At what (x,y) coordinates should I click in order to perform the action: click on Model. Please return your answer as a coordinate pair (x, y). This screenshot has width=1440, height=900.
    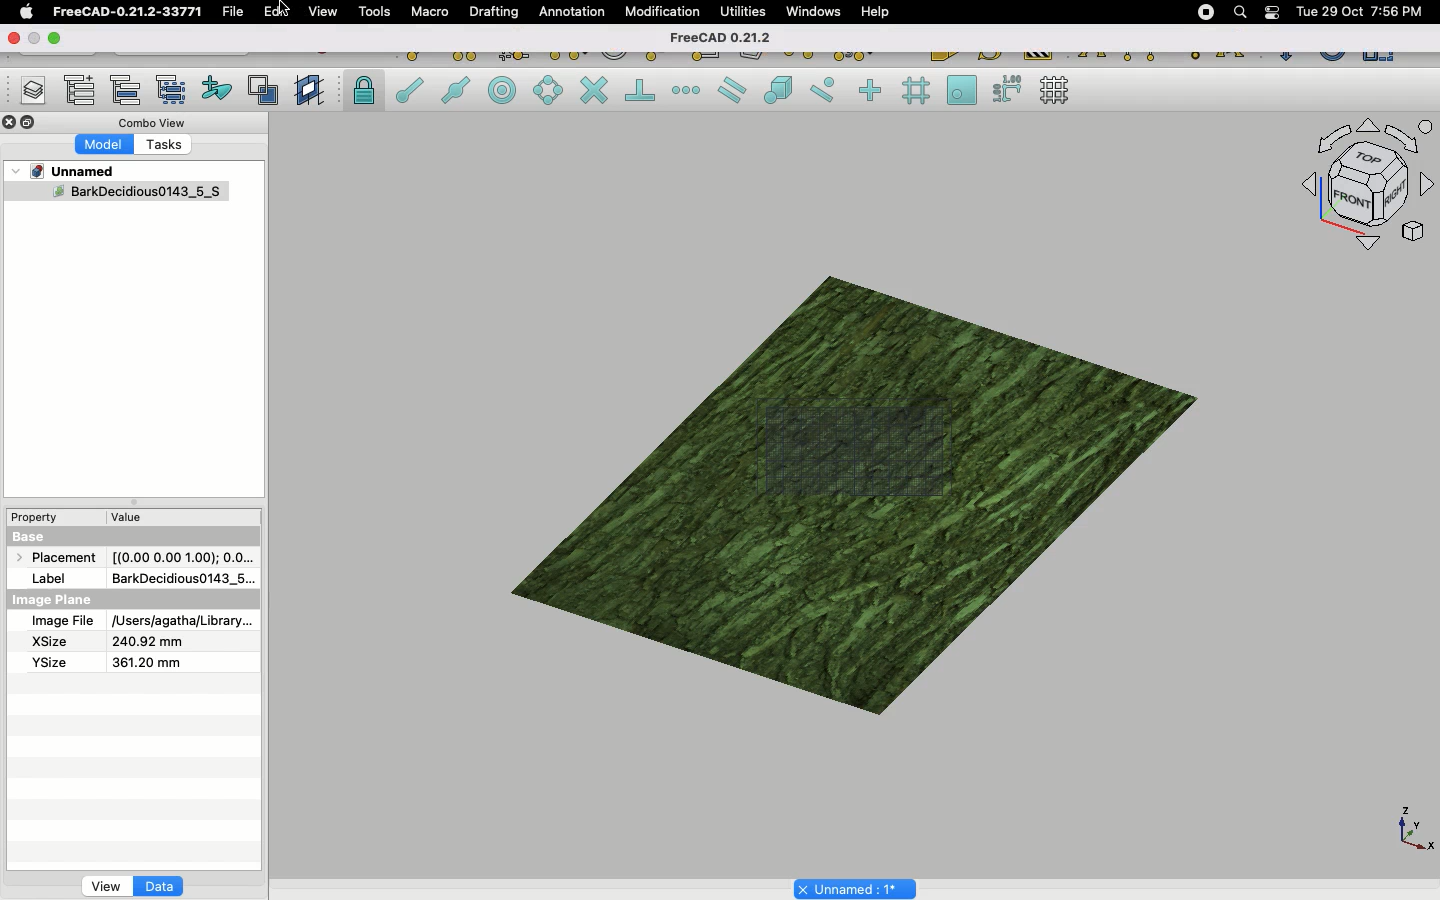
    Looking at the image, I should click on (105, 145).